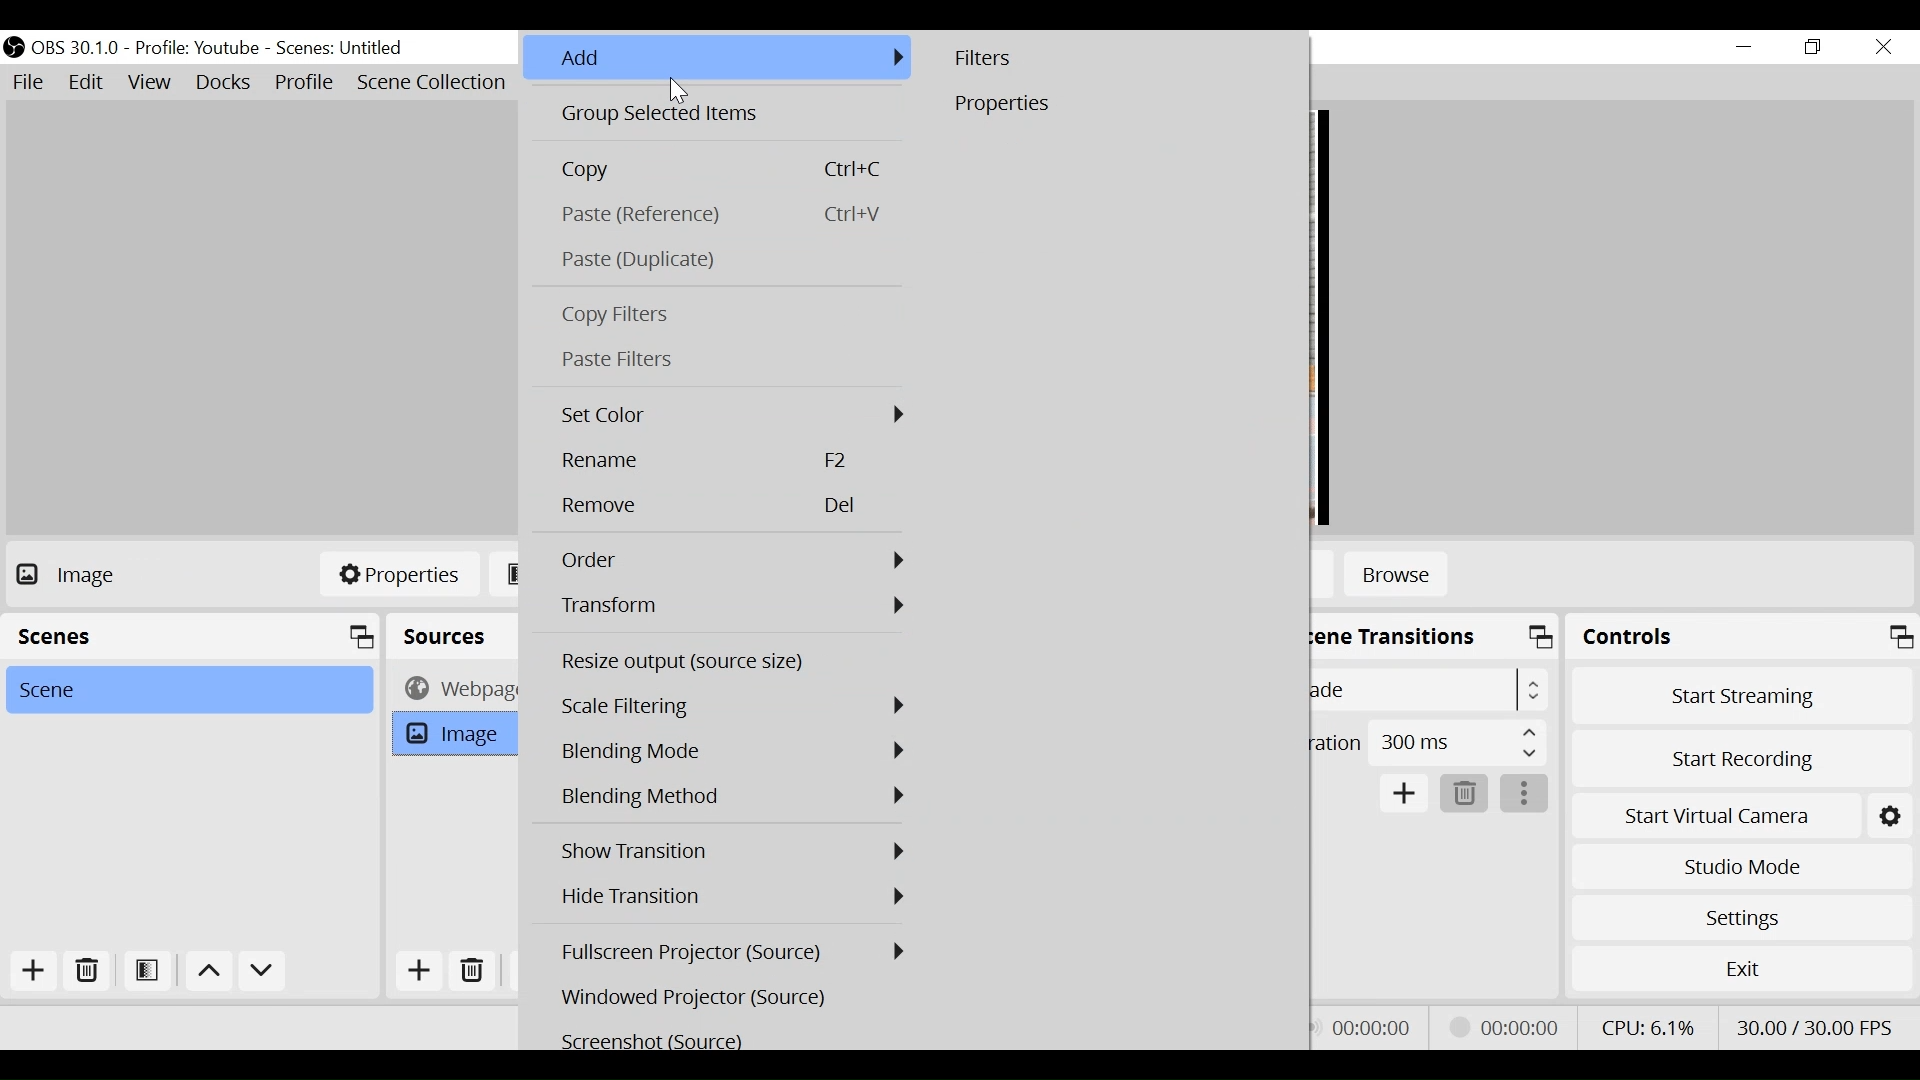  Describe the element at coordinates (197, 49) in the screenshot. I see `Profile` at that location.